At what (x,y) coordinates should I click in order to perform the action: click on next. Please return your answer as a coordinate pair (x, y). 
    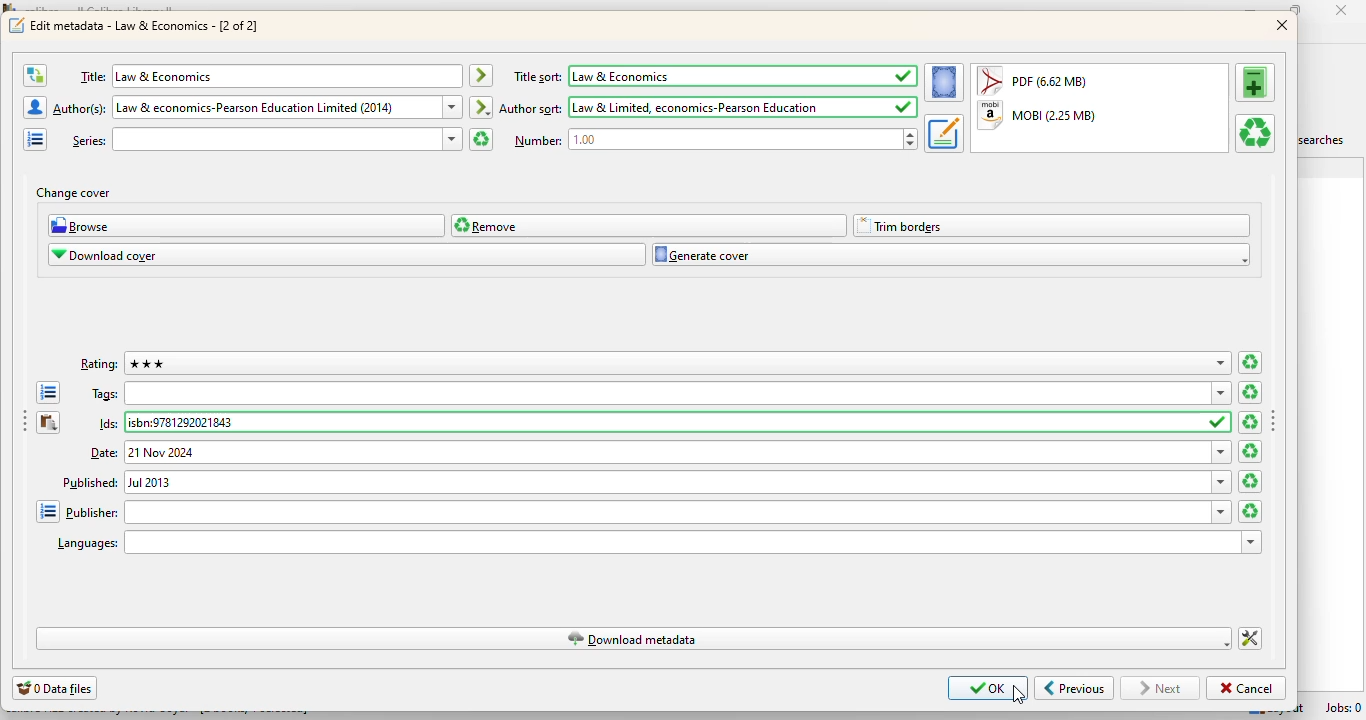
    Looking at the image, I should click on (1163, 688).